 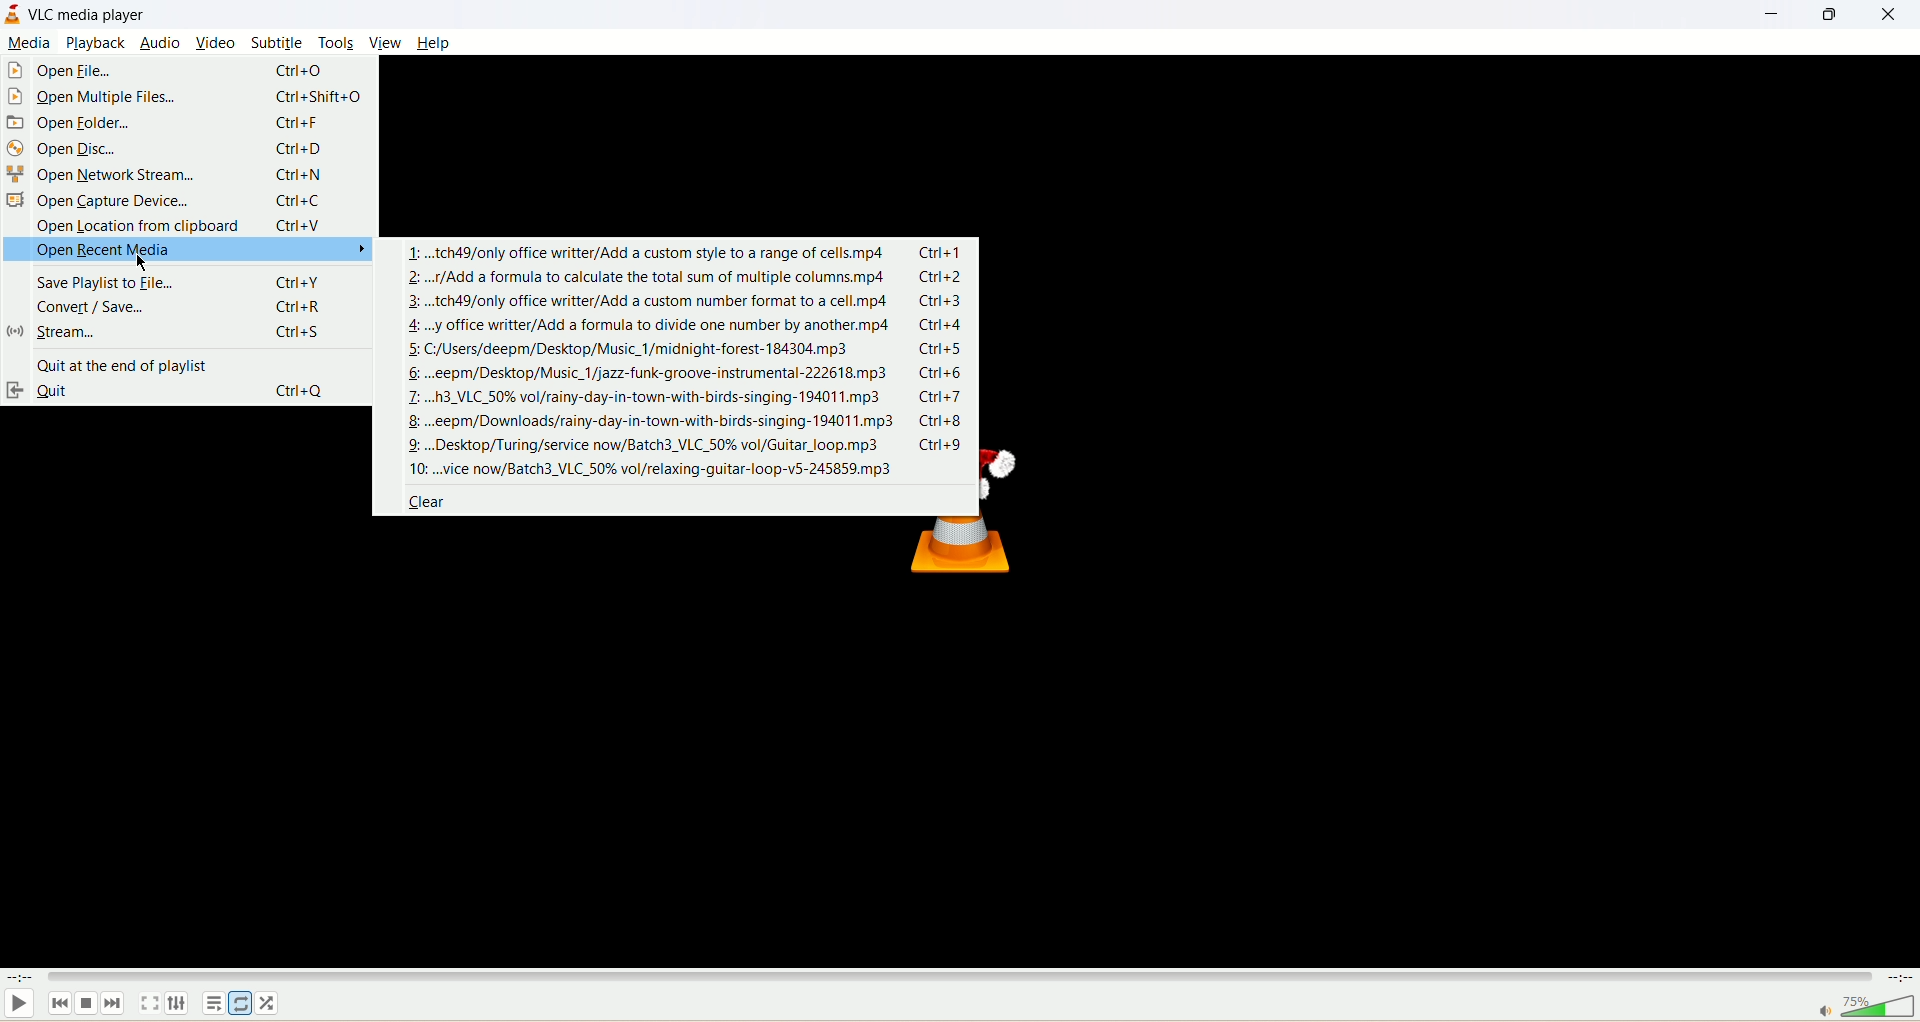 I want to click on 3: ..tch49/only office writter/Add a custom number format to a cell. mp4, so click(x=648, y=303).